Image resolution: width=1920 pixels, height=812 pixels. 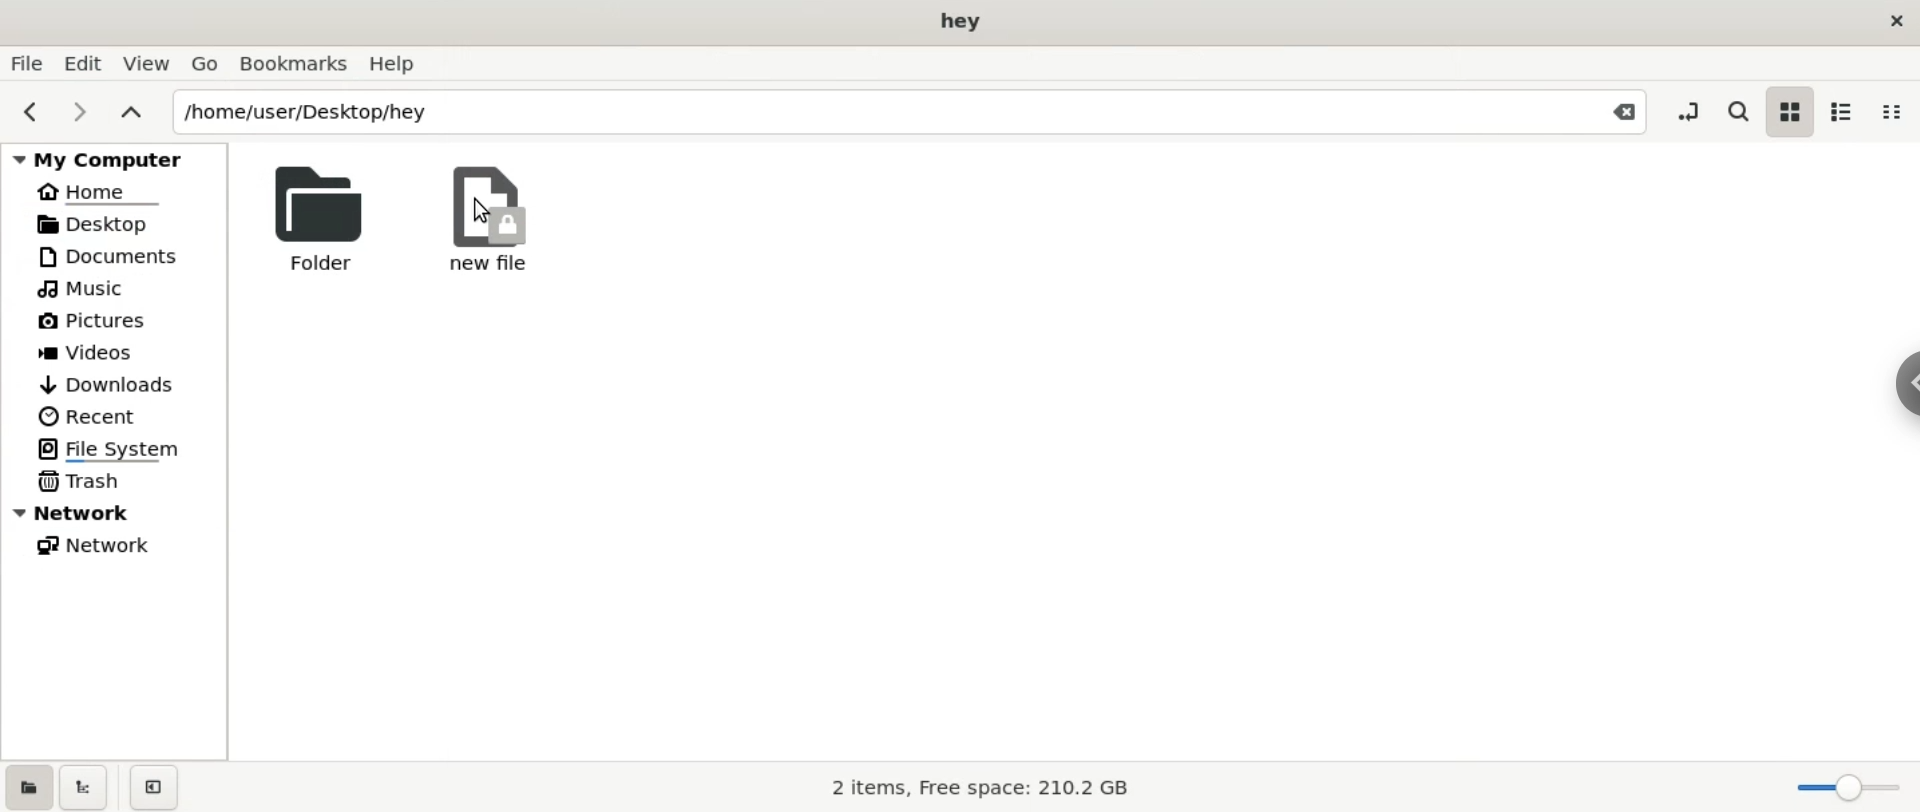 What do you see at coordinates (489, 219) in the screenshot?
I see `new file` at bounding box center [489, 219].